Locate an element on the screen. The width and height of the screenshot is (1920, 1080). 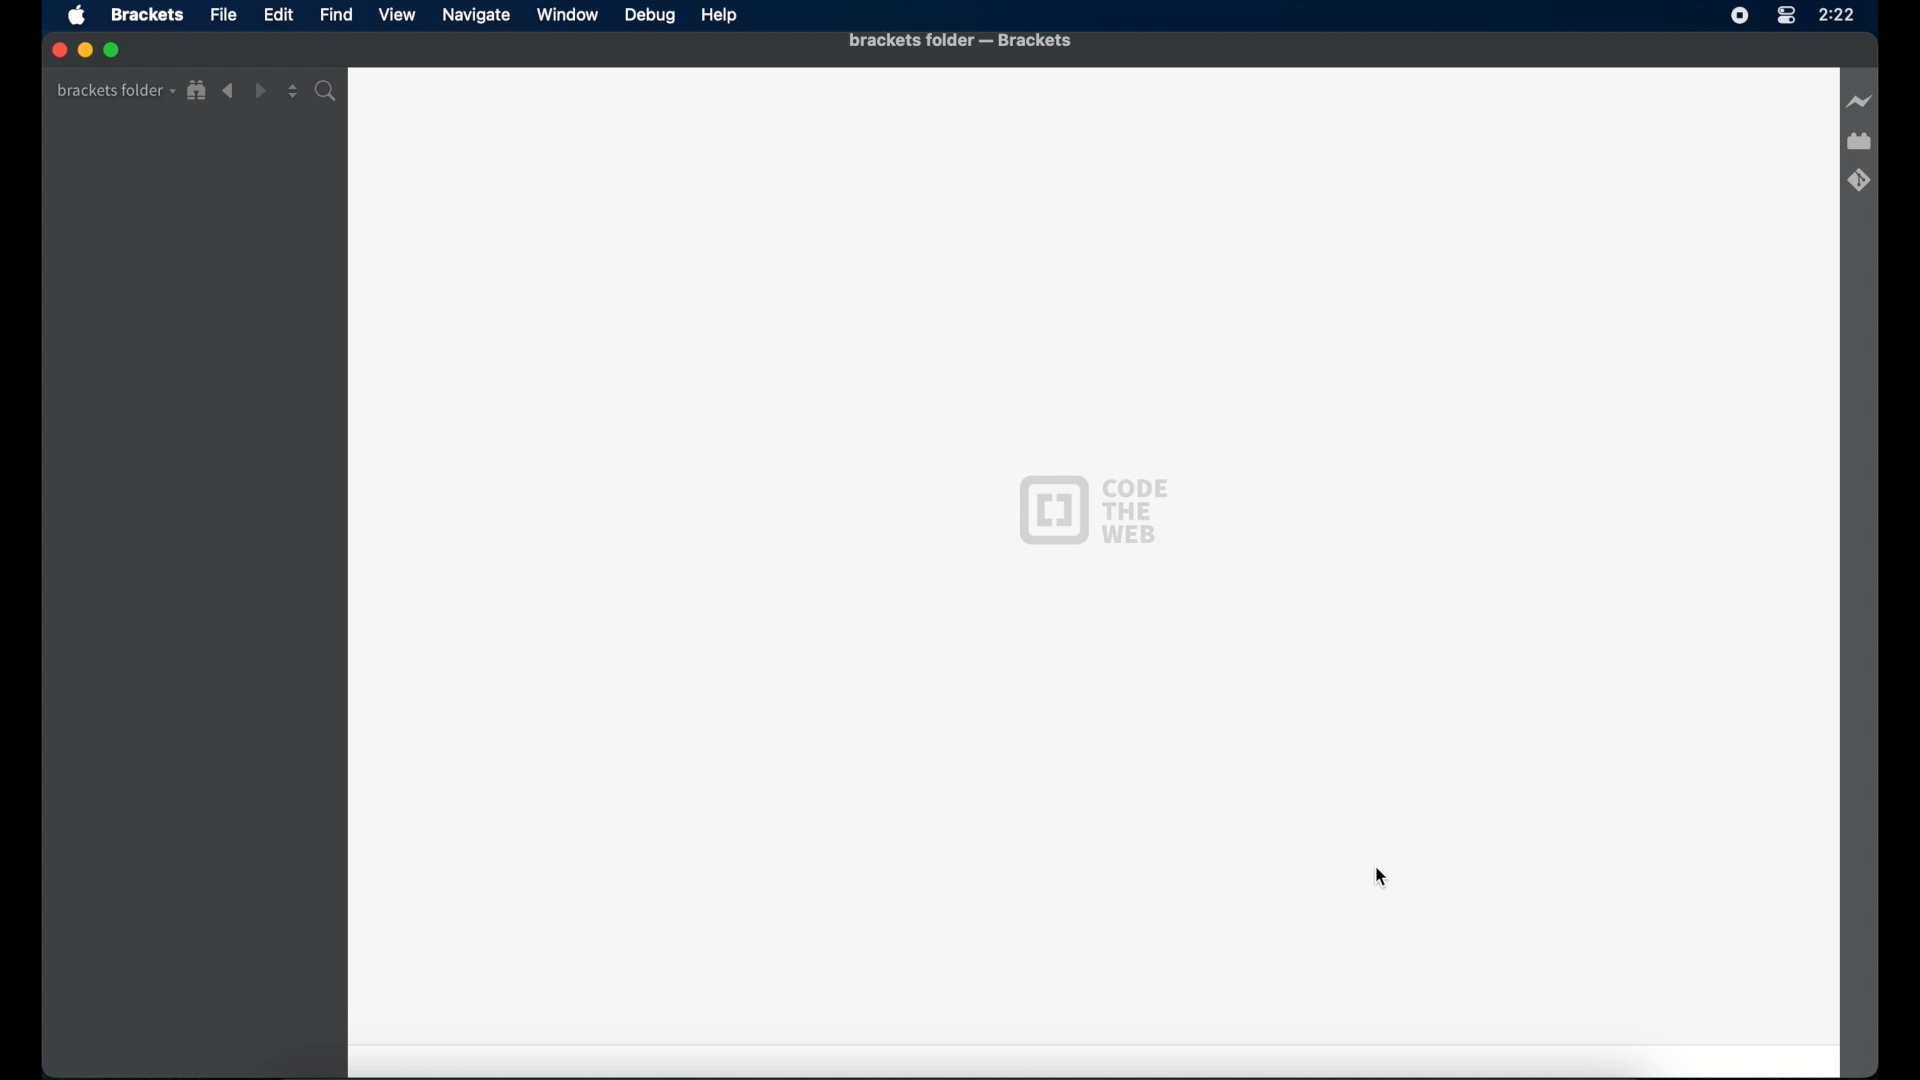
live preview is located at coordinates (1857, 101).